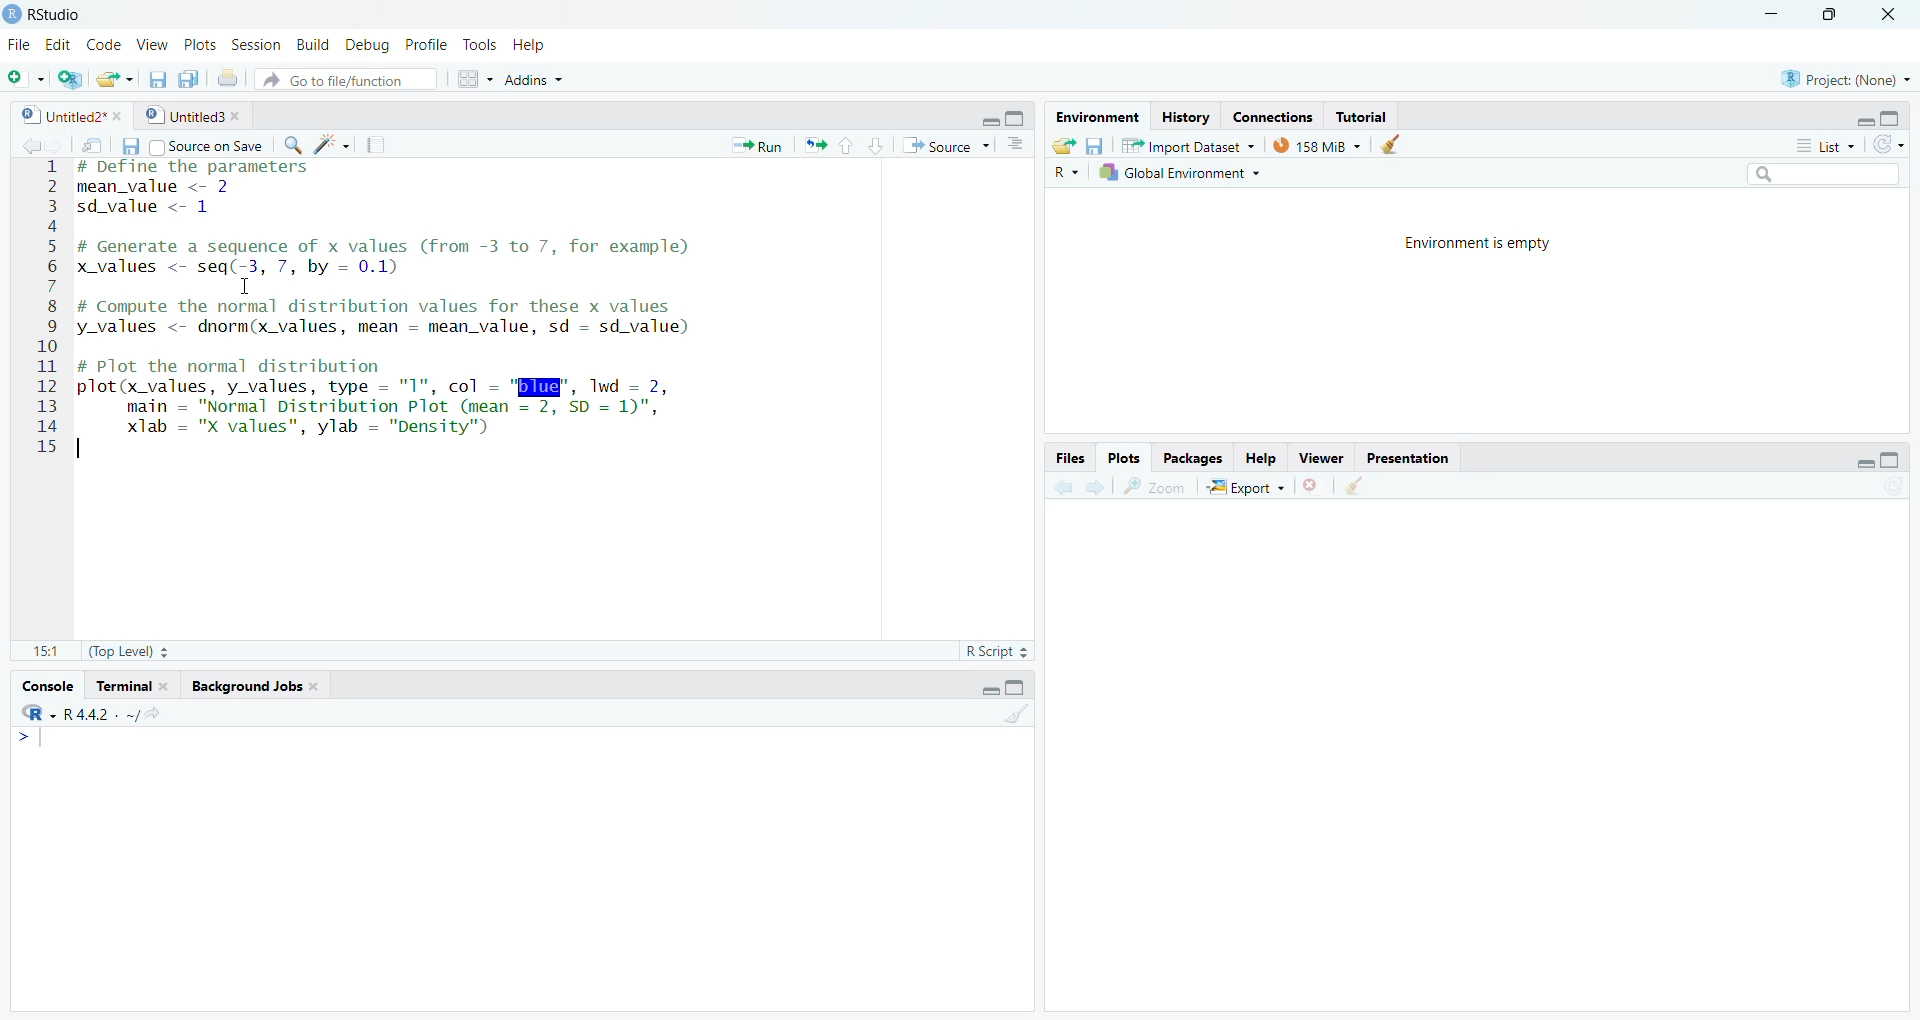 The height and width of the screenshot is (1020, 1920). What do you see at coordinates (1895, 15) in the screenshot?
I see `close` at bounding box center [1895, 15].